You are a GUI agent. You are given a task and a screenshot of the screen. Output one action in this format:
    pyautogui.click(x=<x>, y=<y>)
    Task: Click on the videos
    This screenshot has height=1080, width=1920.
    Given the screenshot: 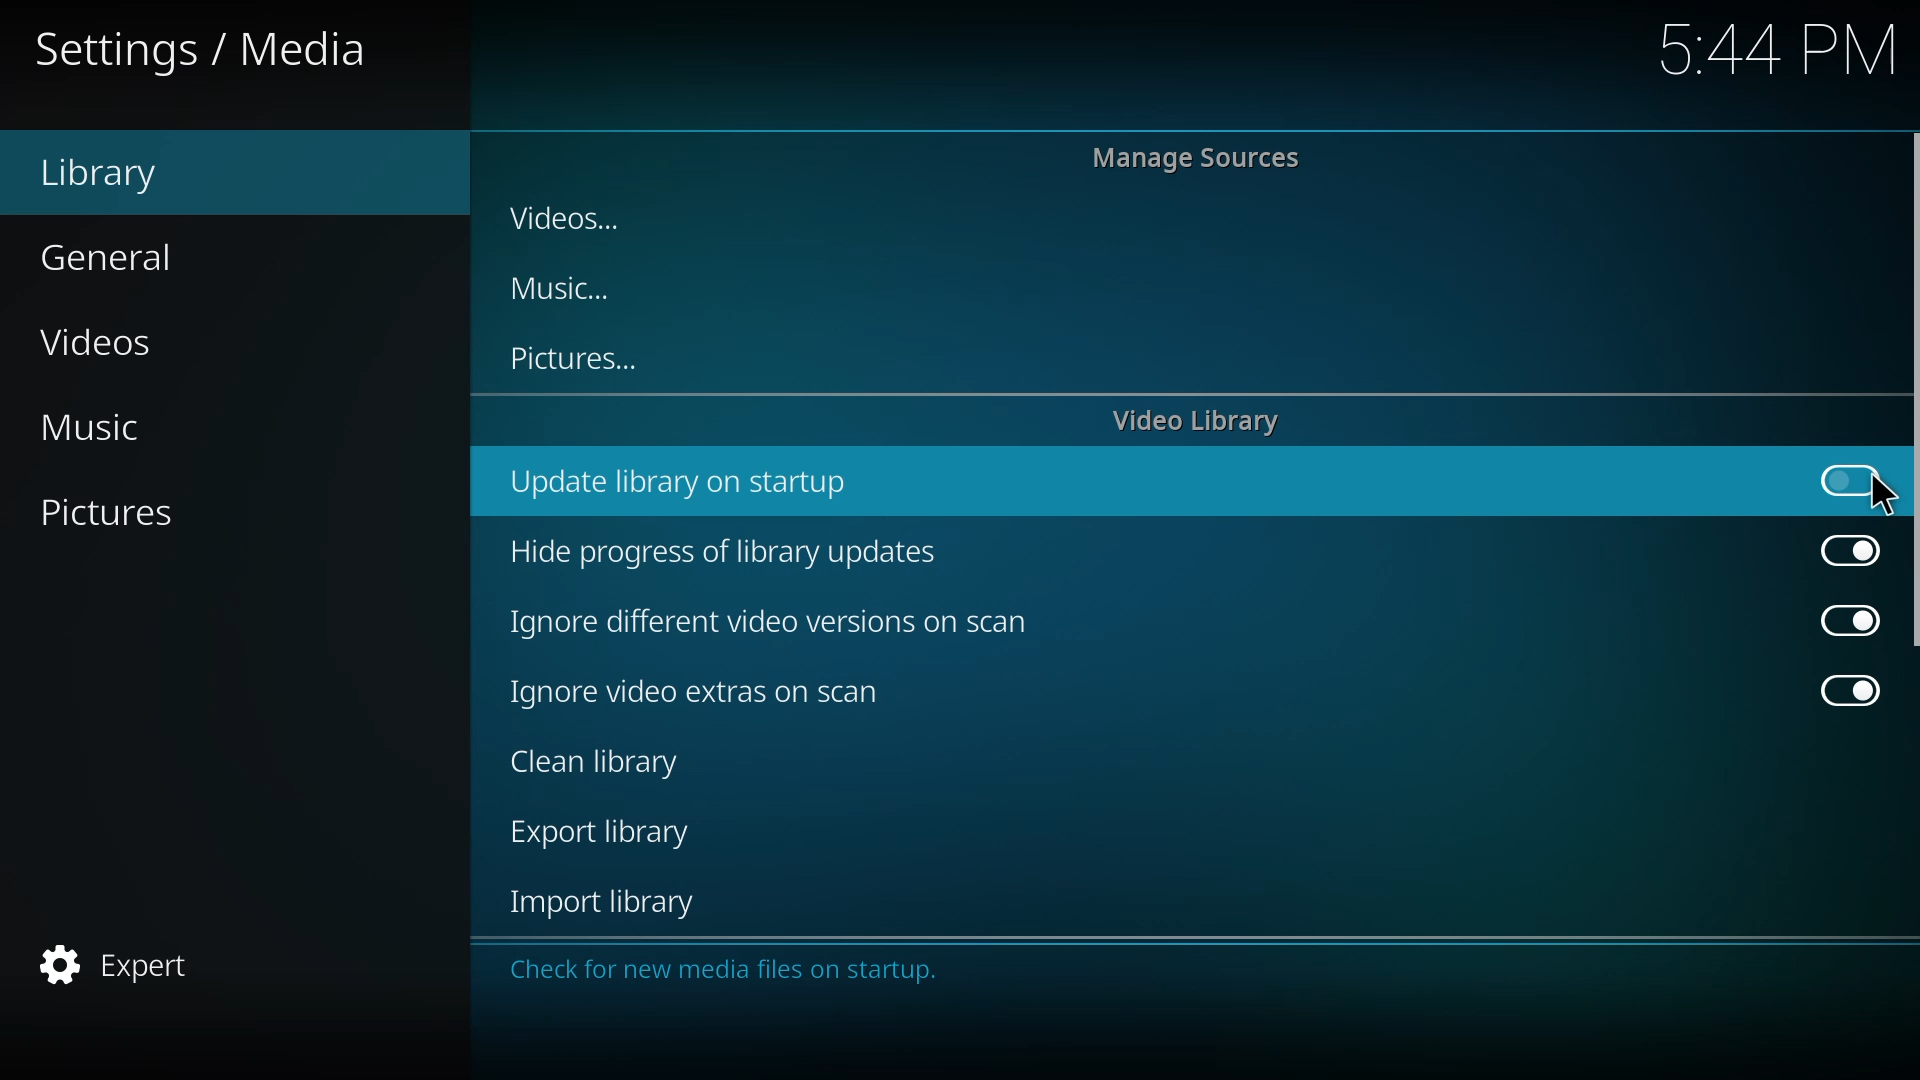 What is the action you would take?
    pyautogui.click(x=110, y=341)
    